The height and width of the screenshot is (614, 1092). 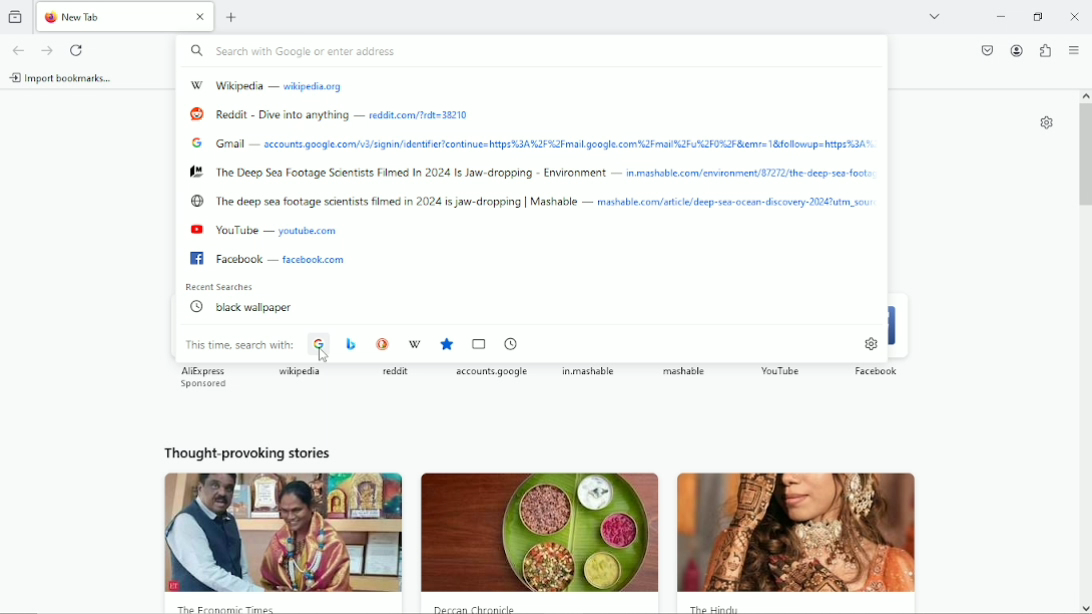 I want to click on reddit logo, so click(x=195, y=112).